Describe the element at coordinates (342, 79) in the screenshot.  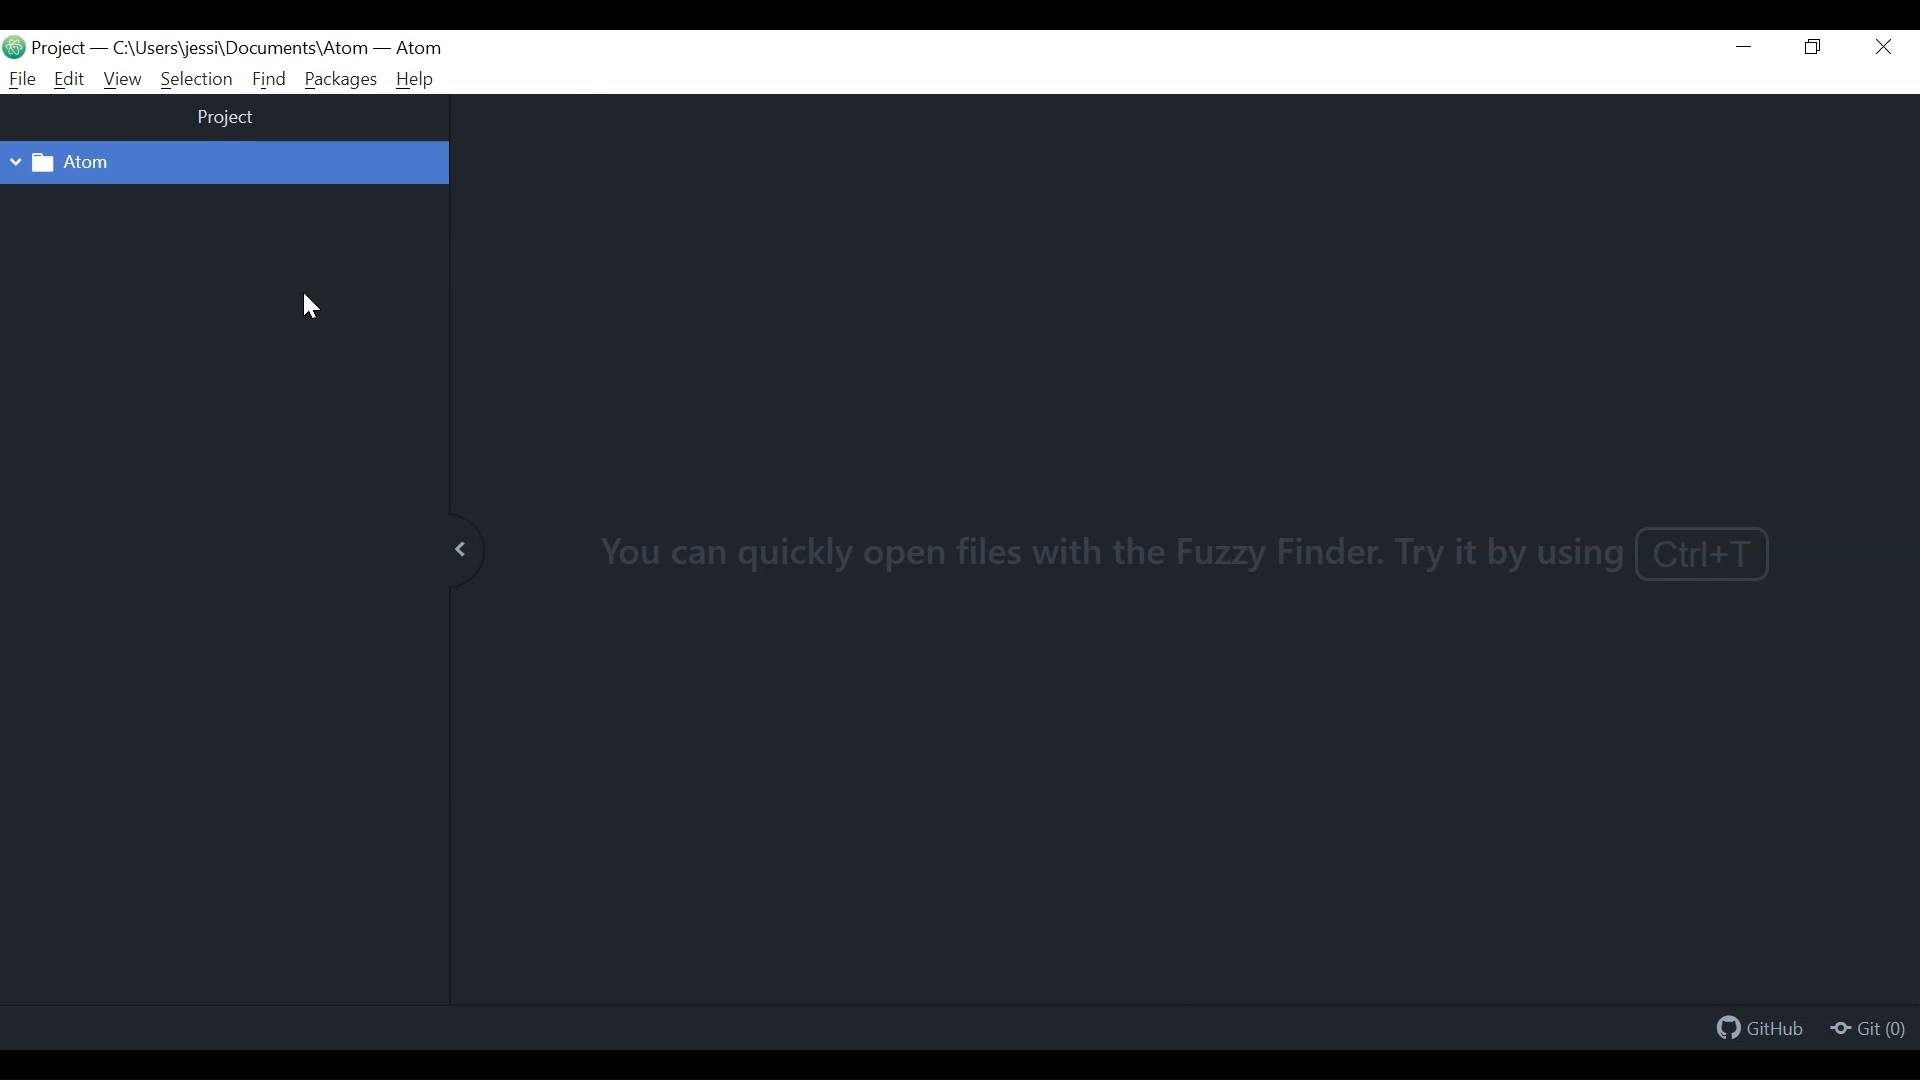
I see `Packages` at that location.